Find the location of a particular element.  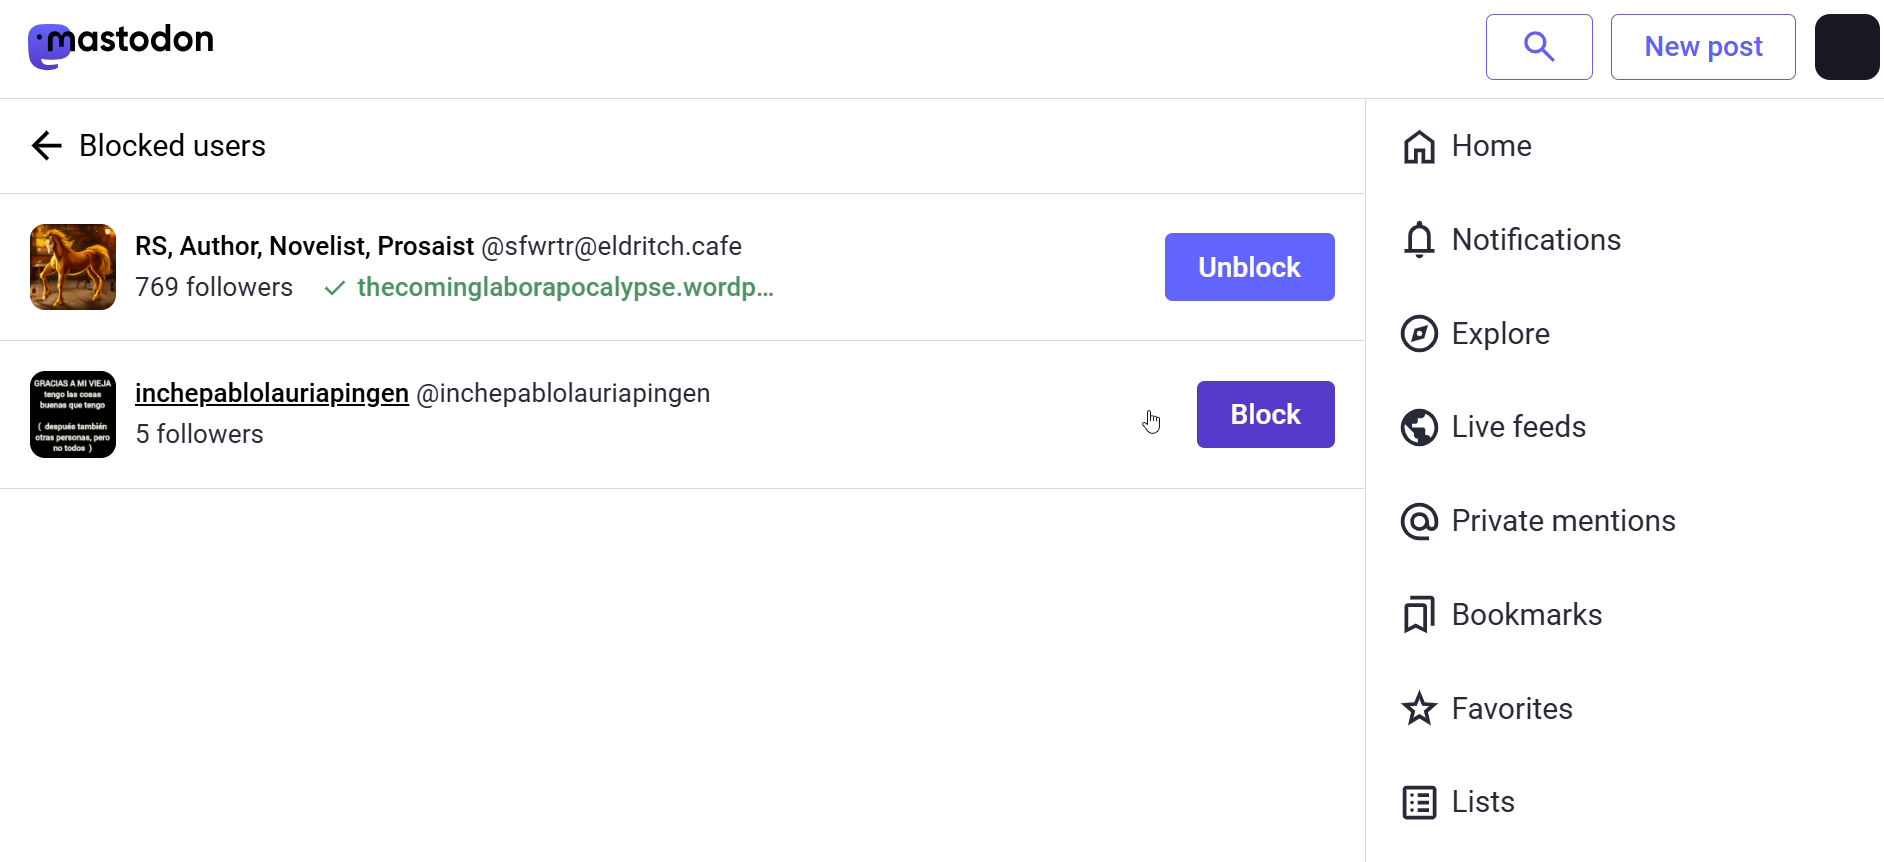

cursor is located at coordinates (1153, 420).